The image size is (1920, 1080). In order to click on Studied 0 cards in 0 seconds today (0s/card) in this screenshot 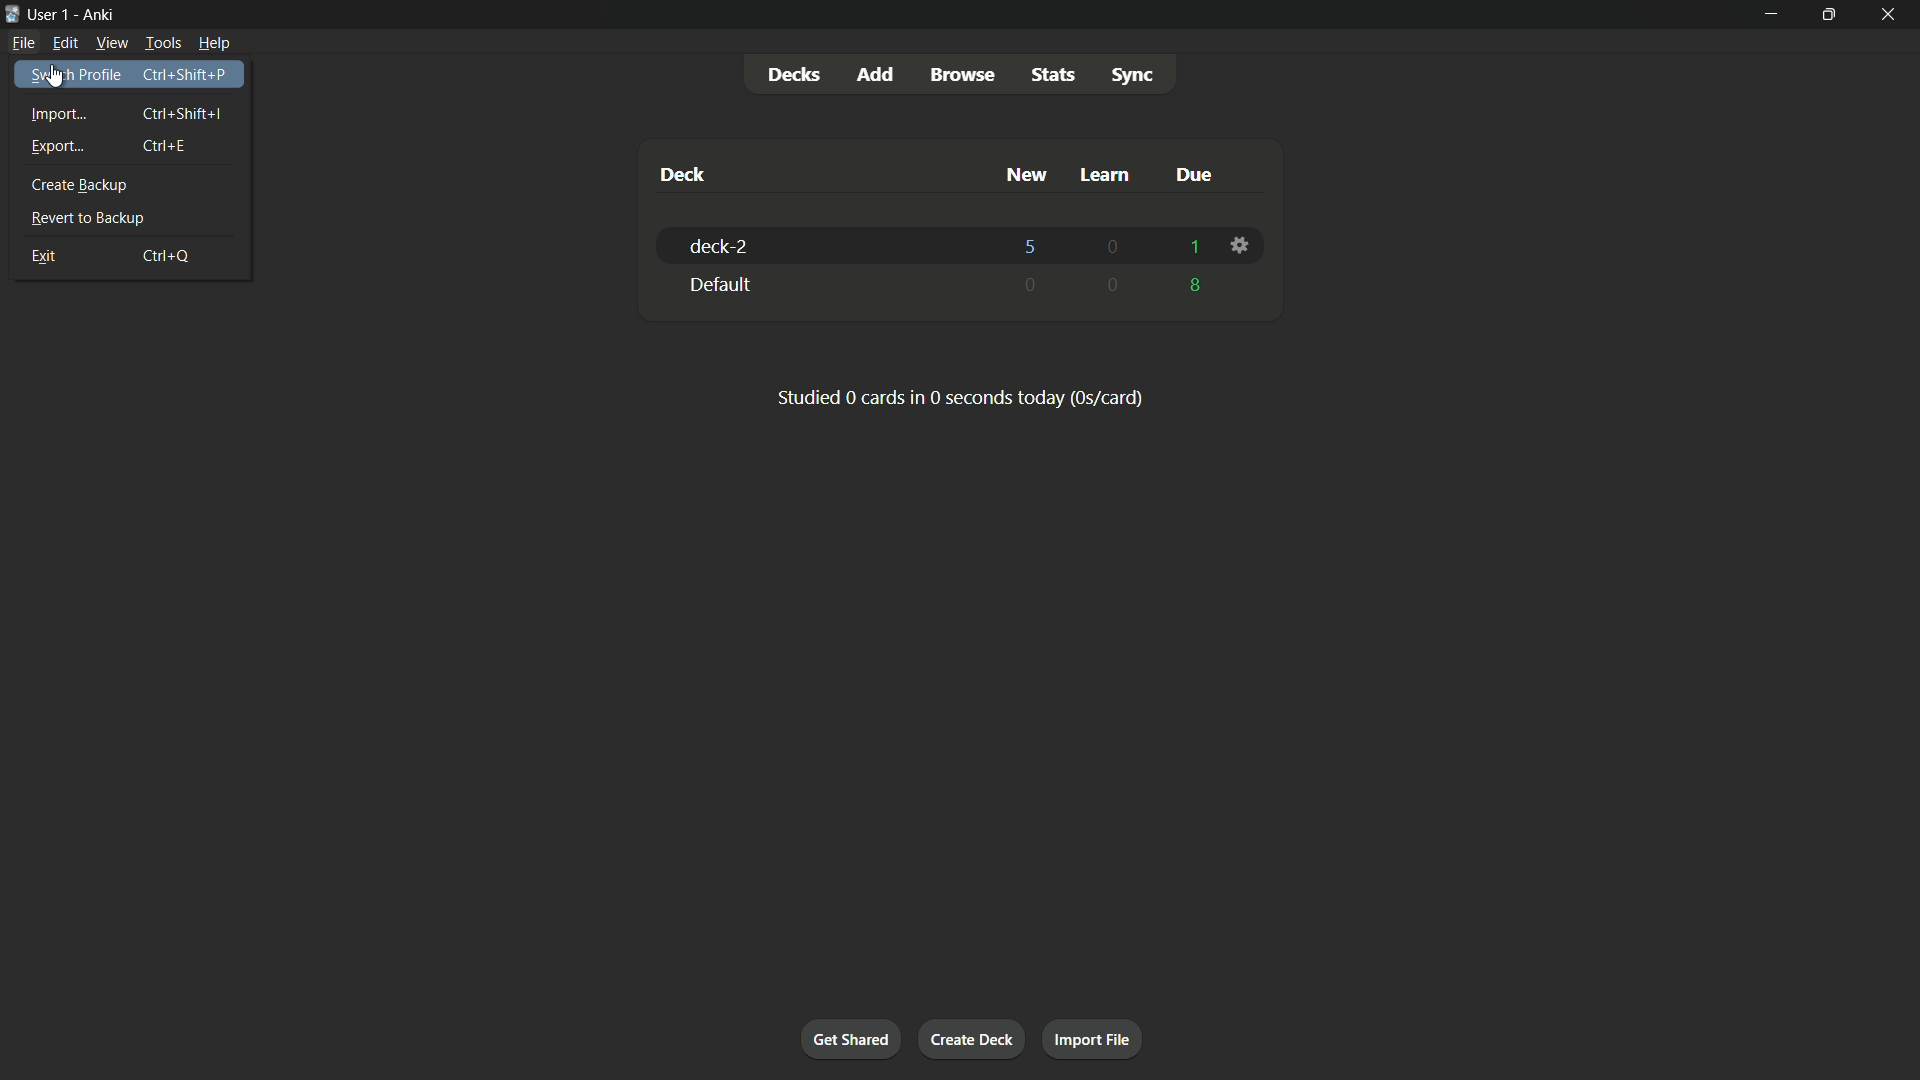, I will do `click(961, 397)`.